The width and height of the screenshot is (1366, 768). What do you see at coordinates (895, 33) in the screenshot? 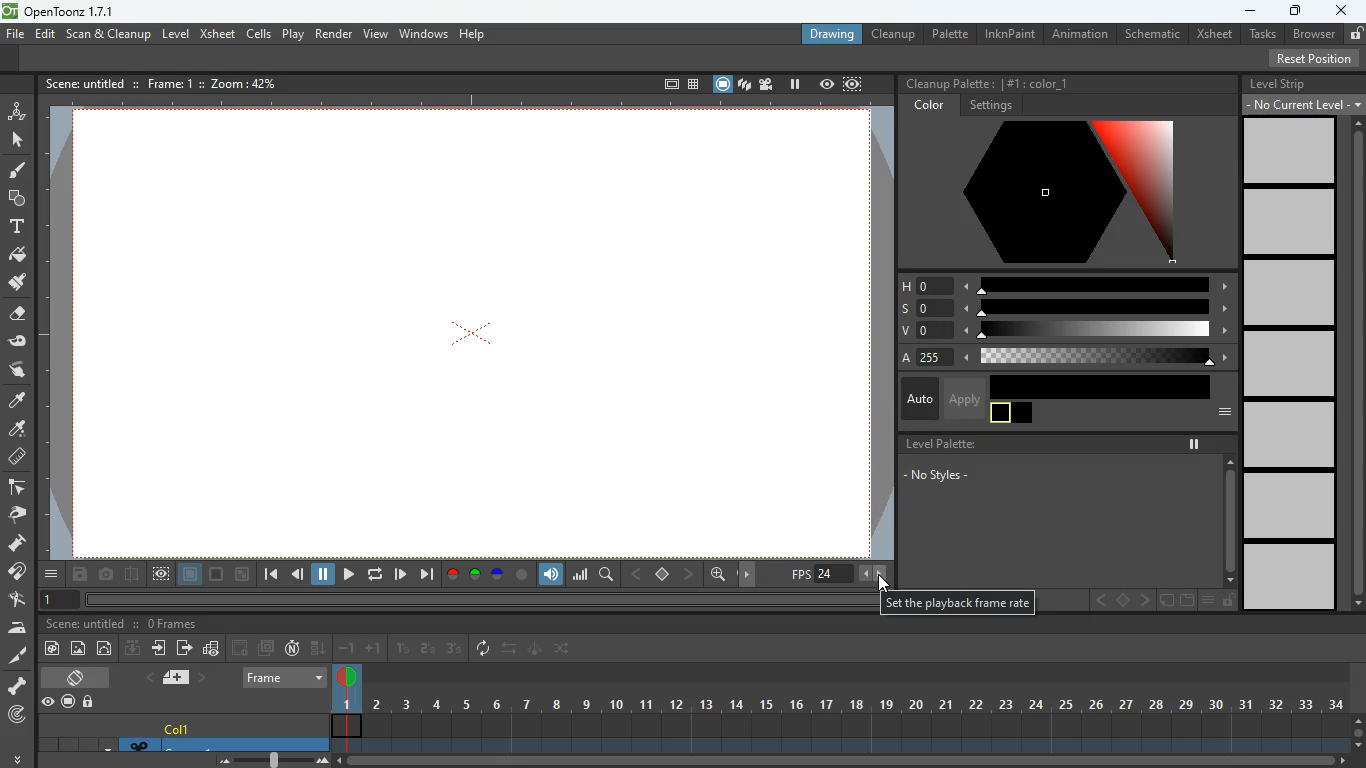
I see `cleanup` at bounding box center [895, 33].